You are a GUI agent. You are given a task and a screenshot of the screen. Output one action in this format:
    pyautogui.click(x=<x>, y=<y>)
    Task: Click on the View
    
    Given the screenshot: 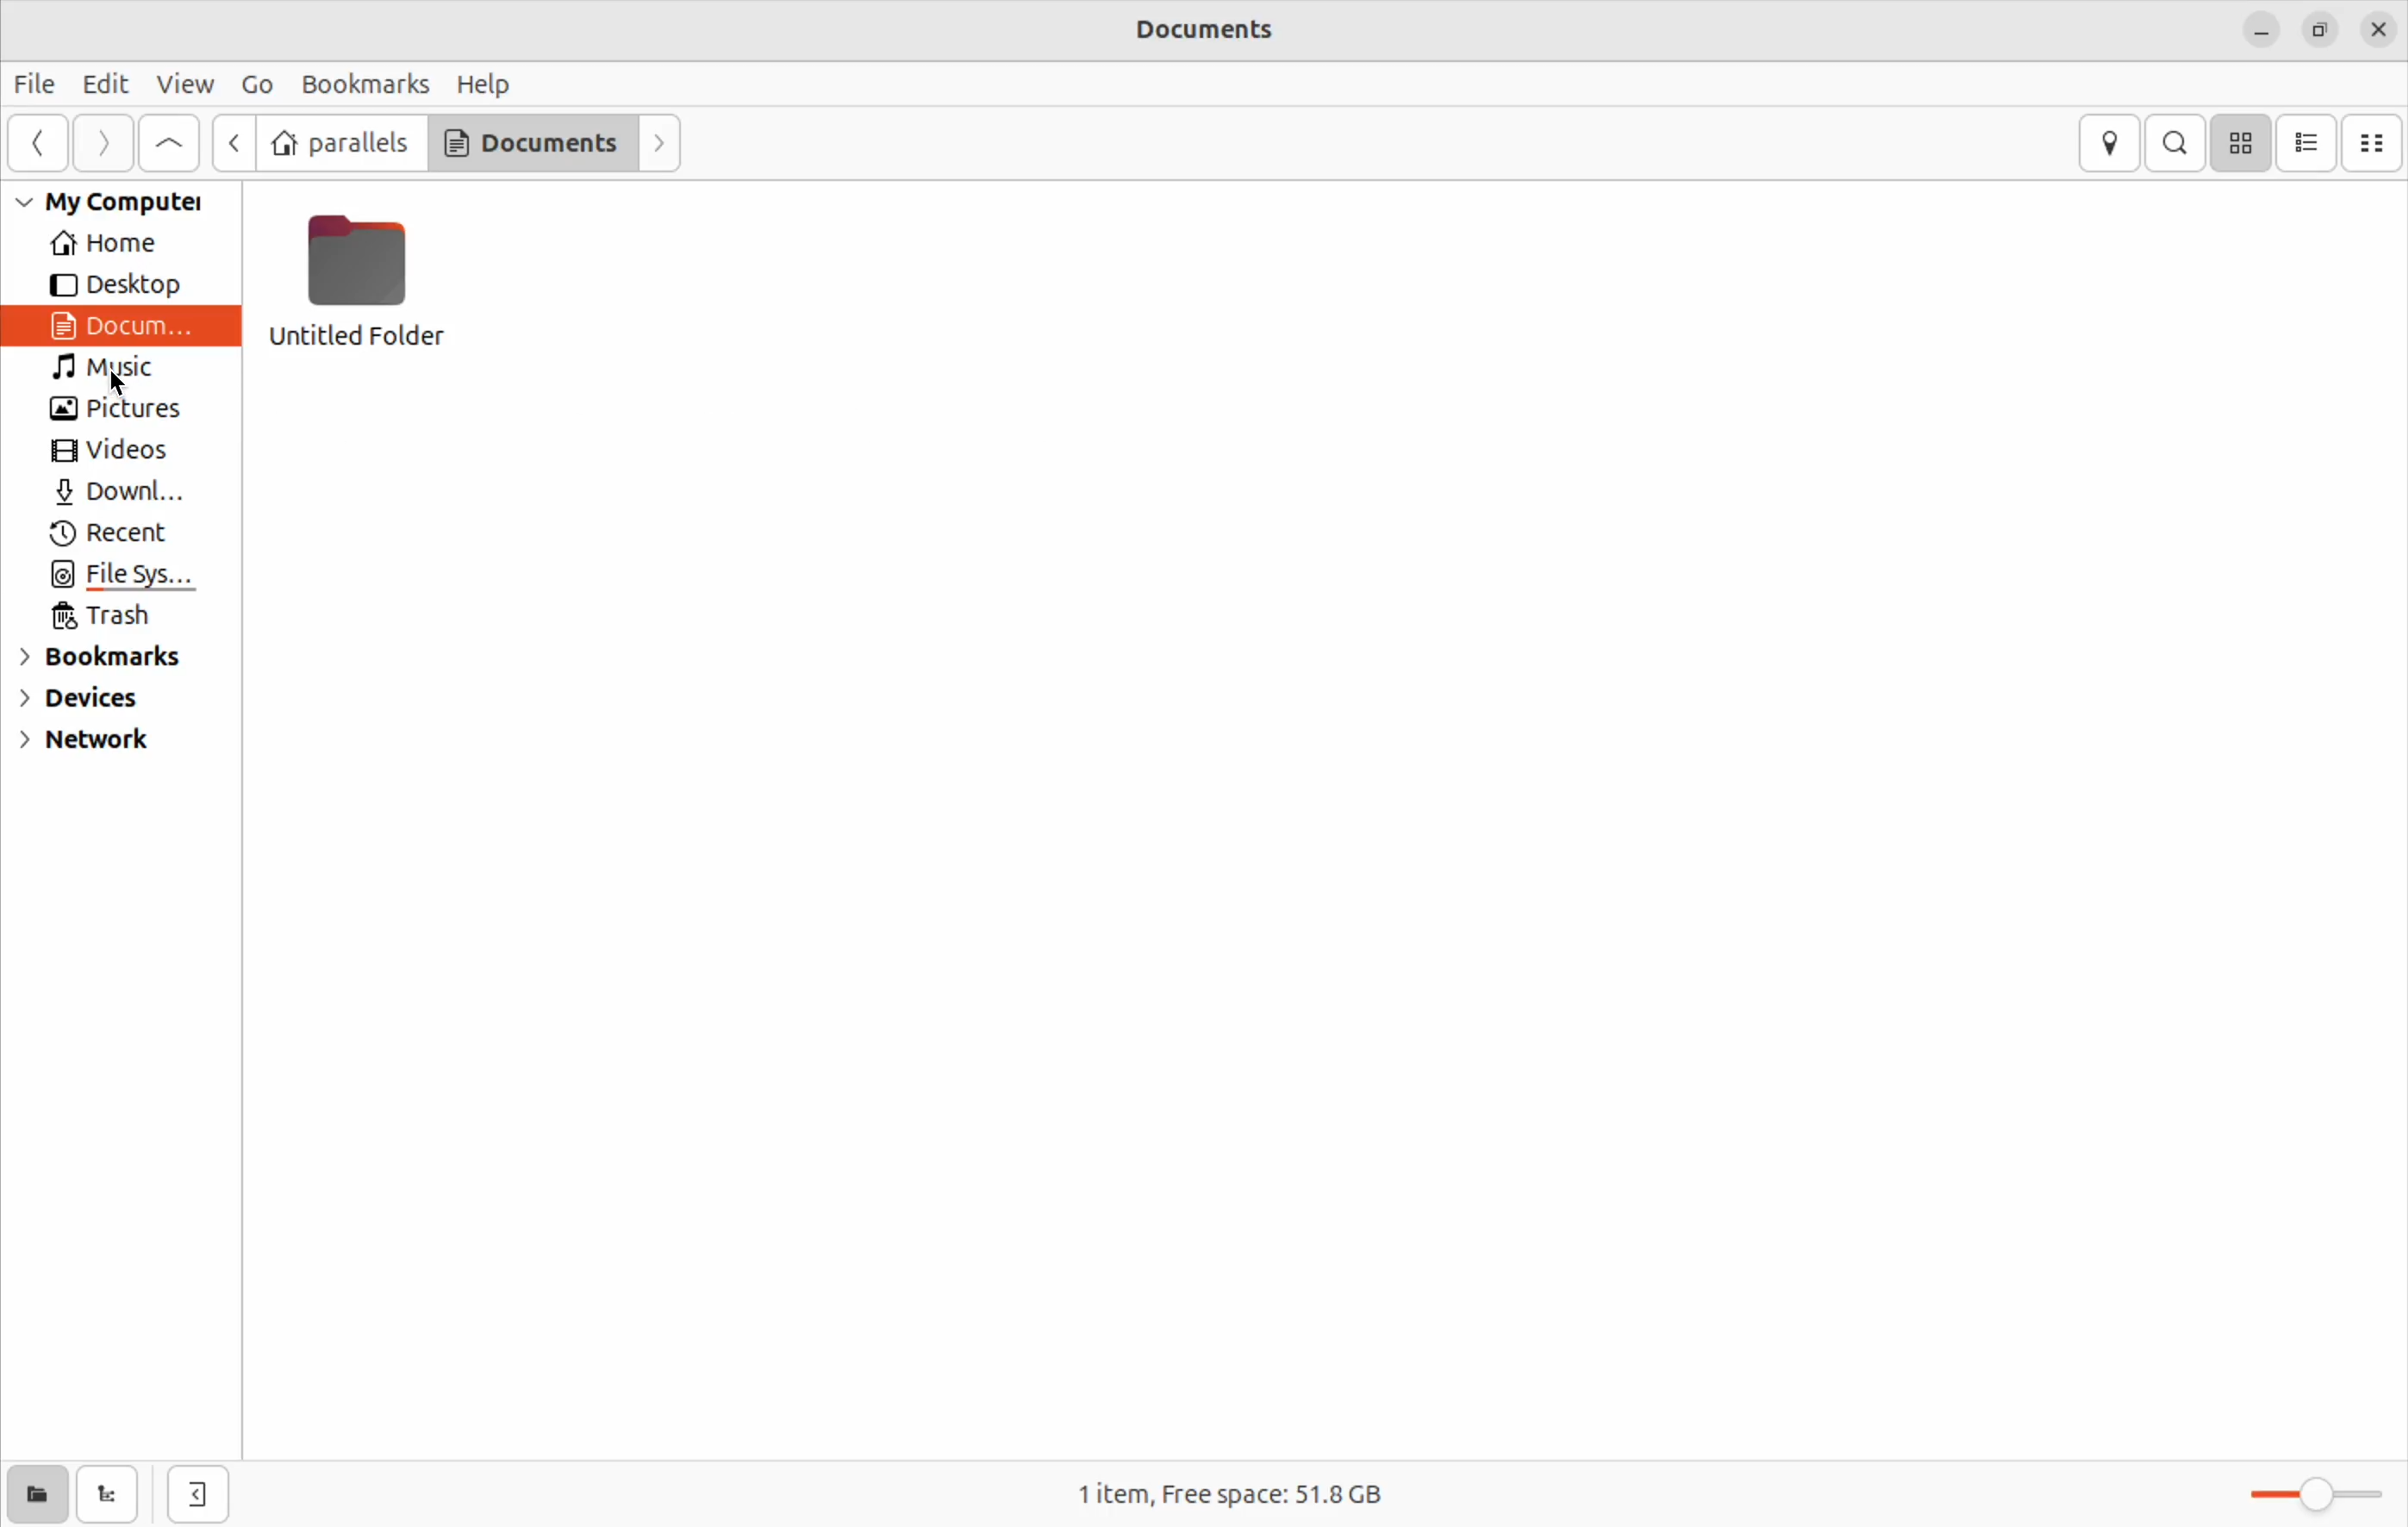 What is the action you would take?
    pyautogui.click(x=183, y=85)
    